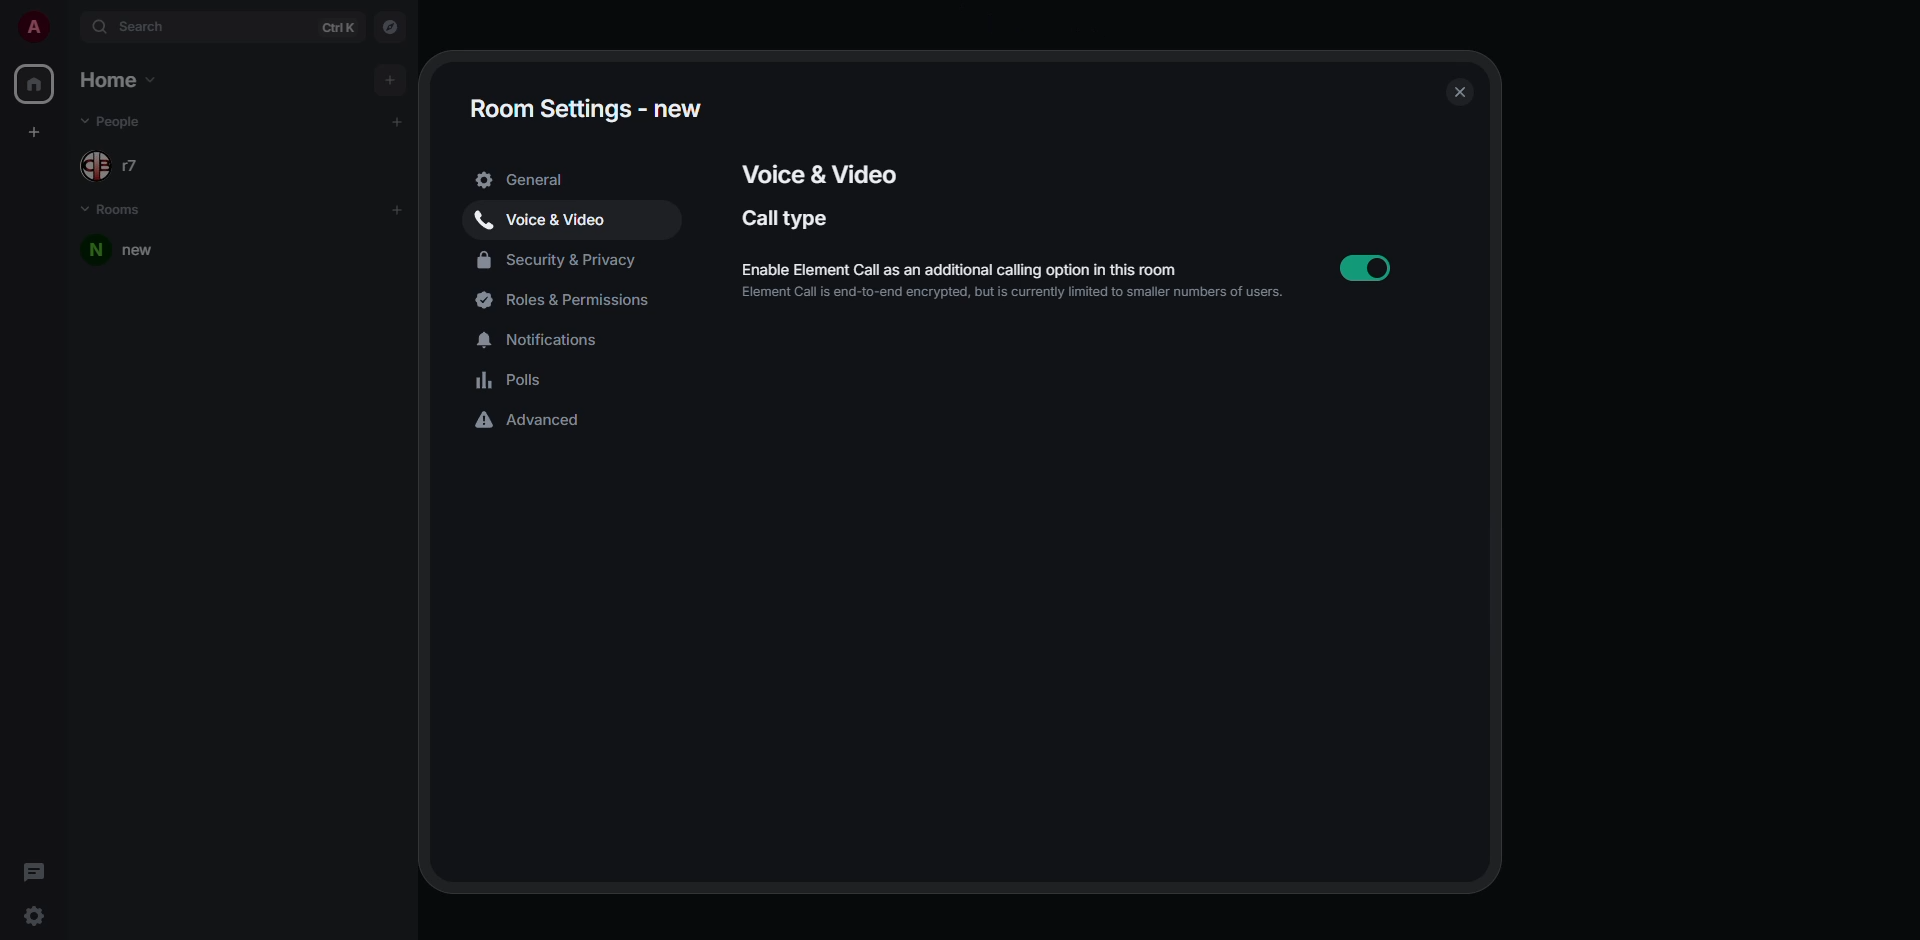  Describe the element at coordinates (398, 209) in the screenshot. I see `add` at that location.